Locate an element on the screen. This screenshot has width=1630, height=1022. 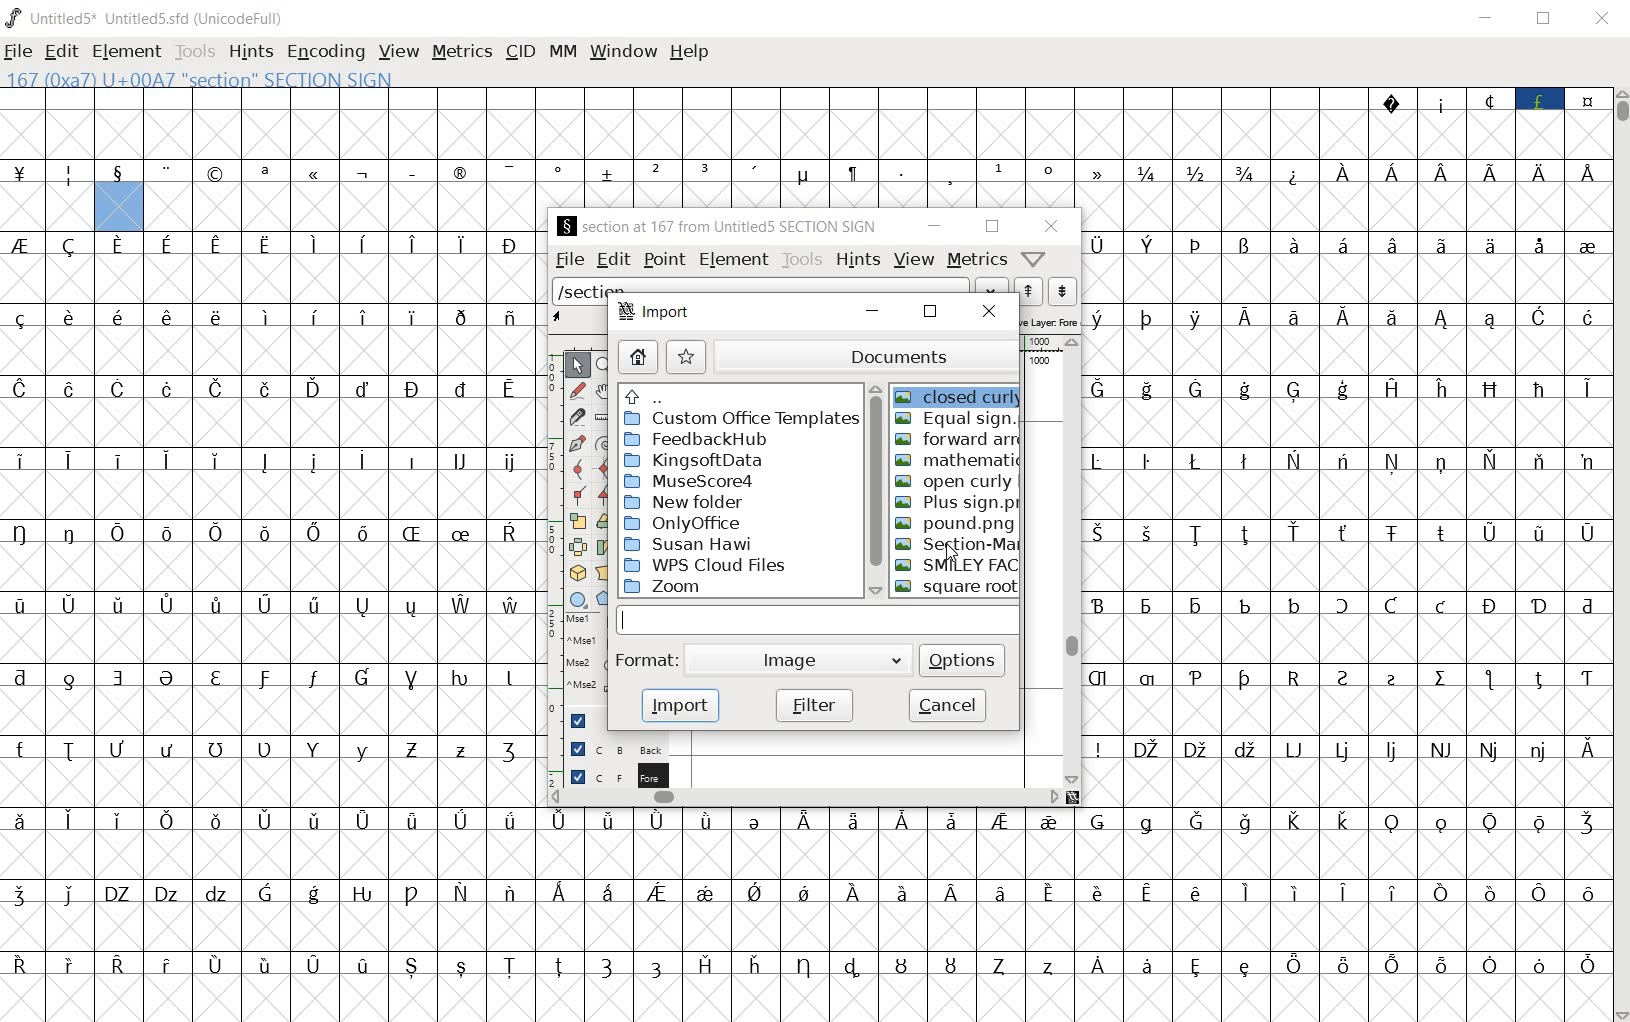
special symbols is located at coordinates (567, 174).